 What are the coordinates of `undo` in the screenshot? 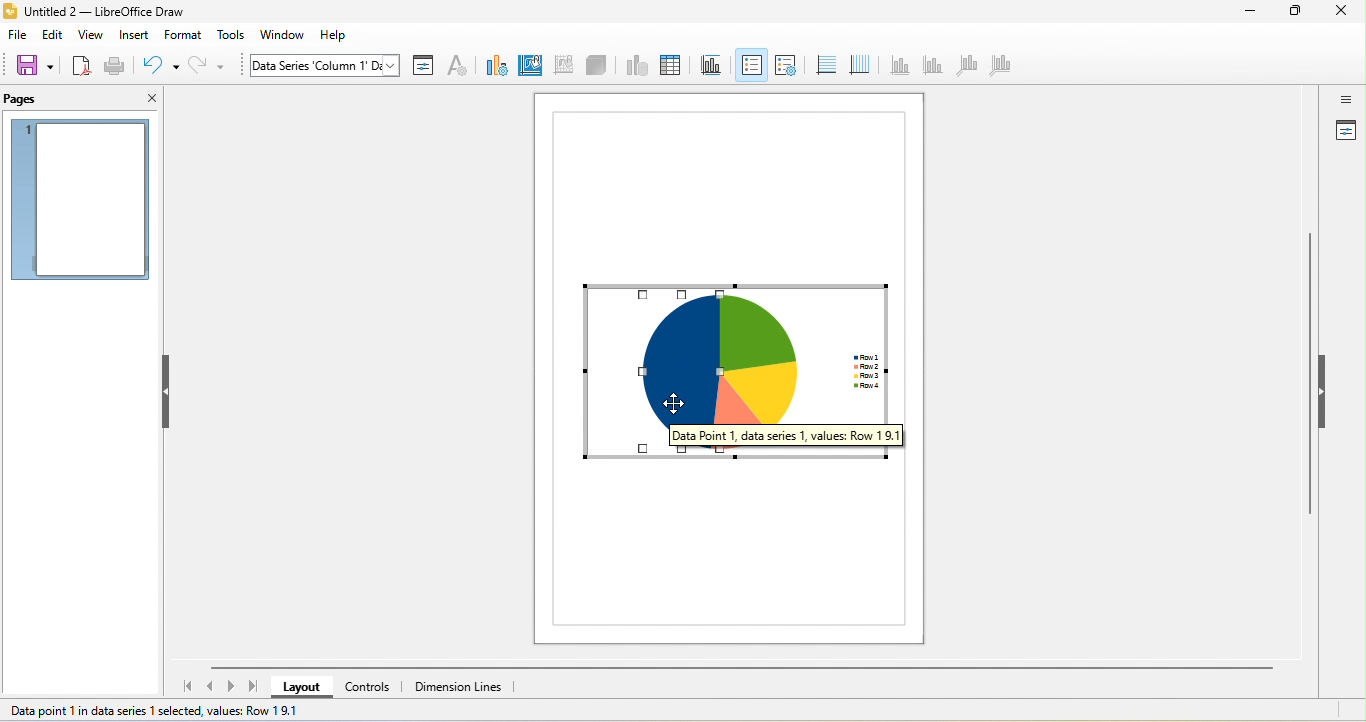 It's located at (160, 65).